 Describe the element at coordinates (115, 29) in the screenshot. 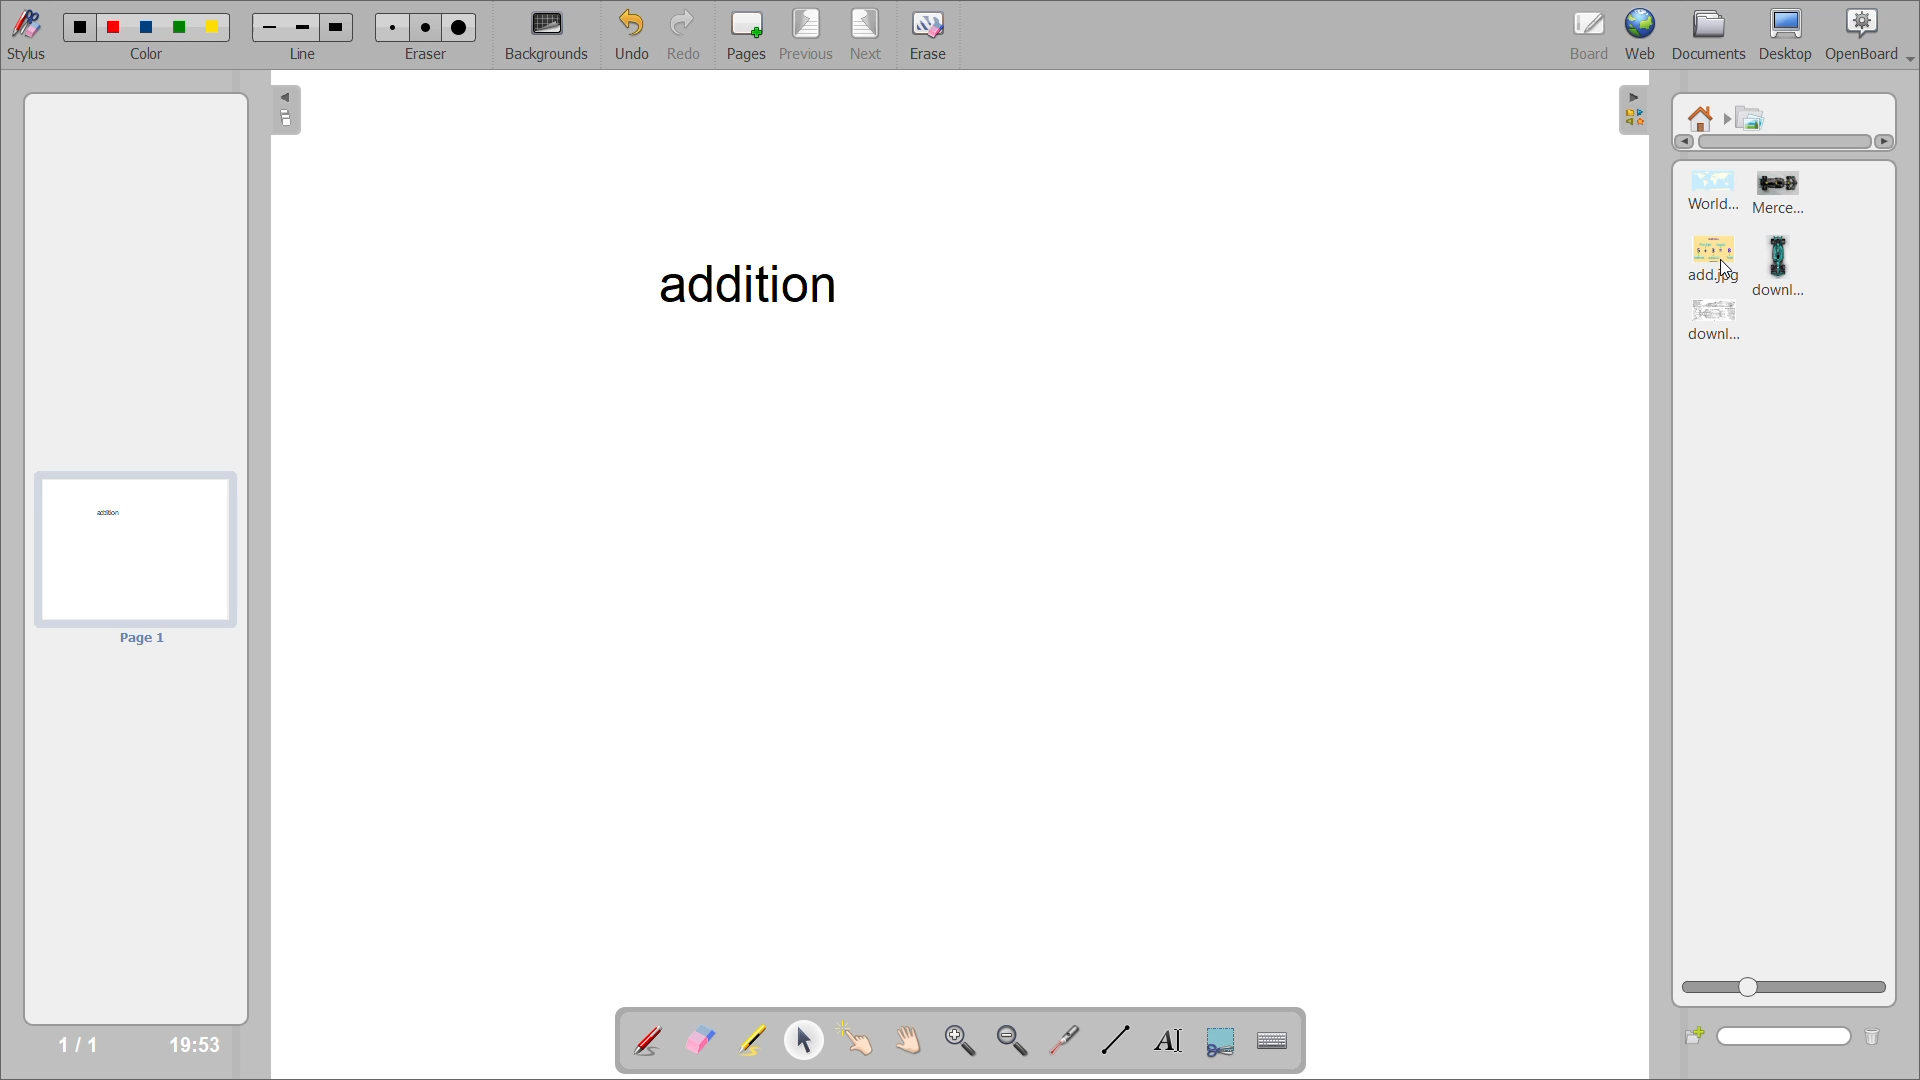

I see `color 2` at that location.